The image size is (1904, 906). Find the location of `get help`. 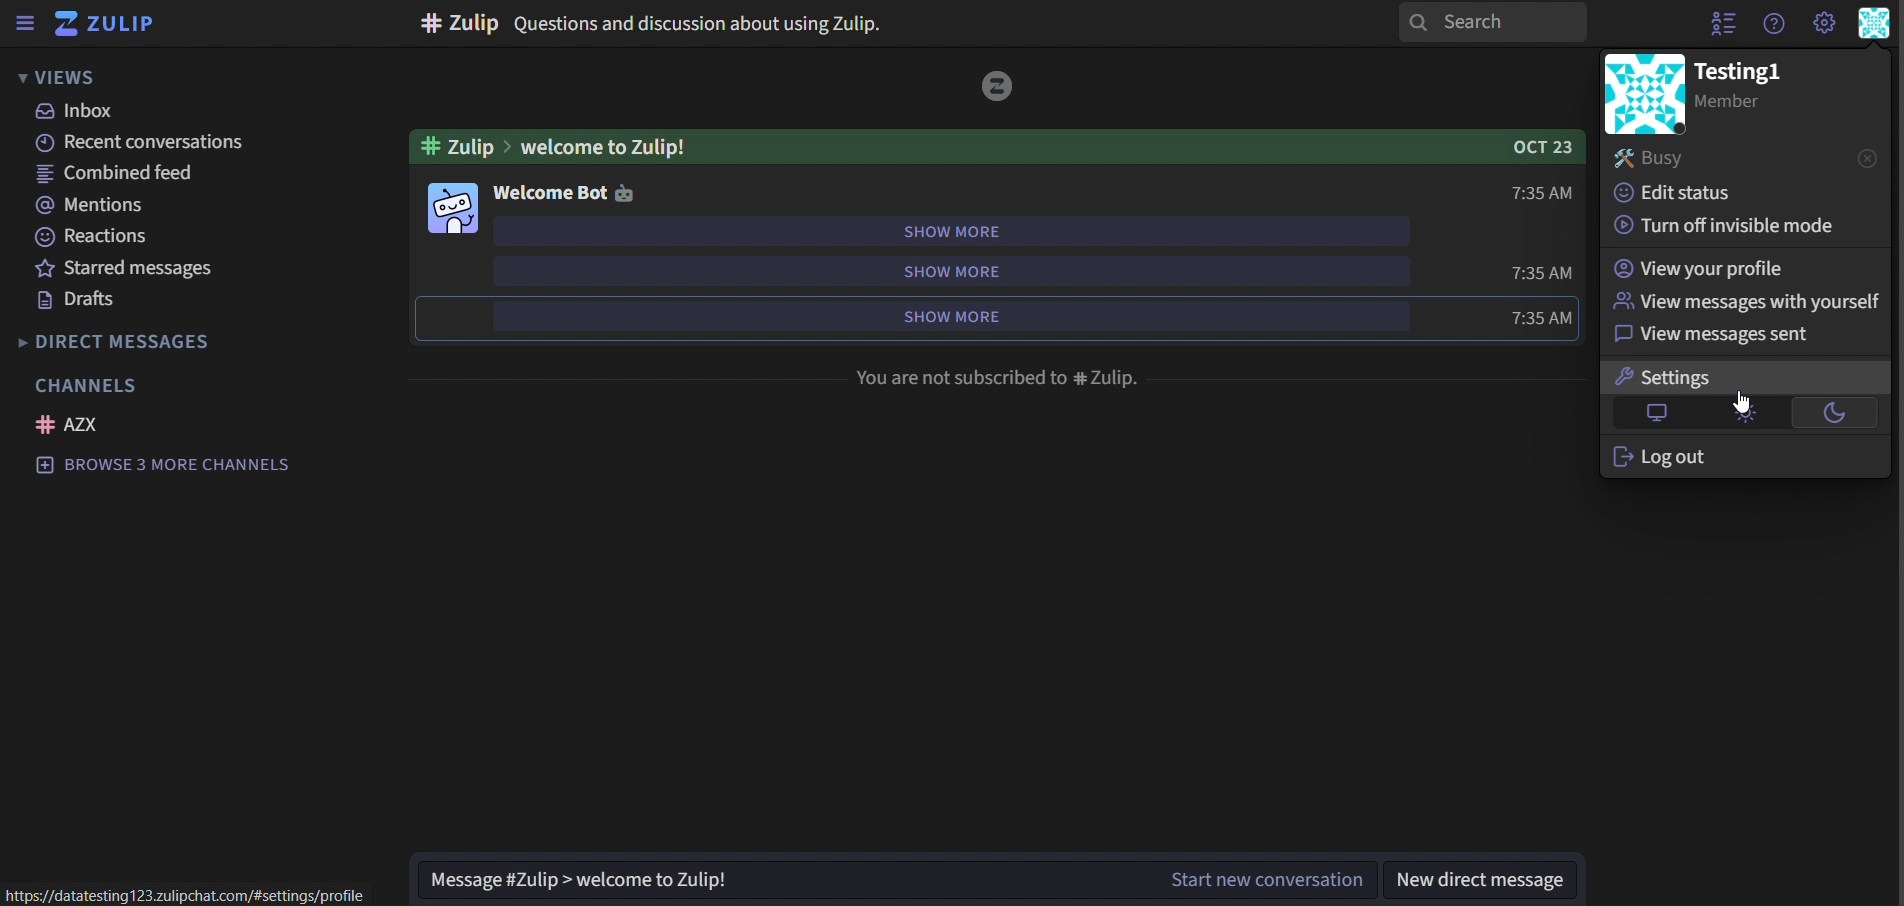

get help is located at coordinates (1774, 25).